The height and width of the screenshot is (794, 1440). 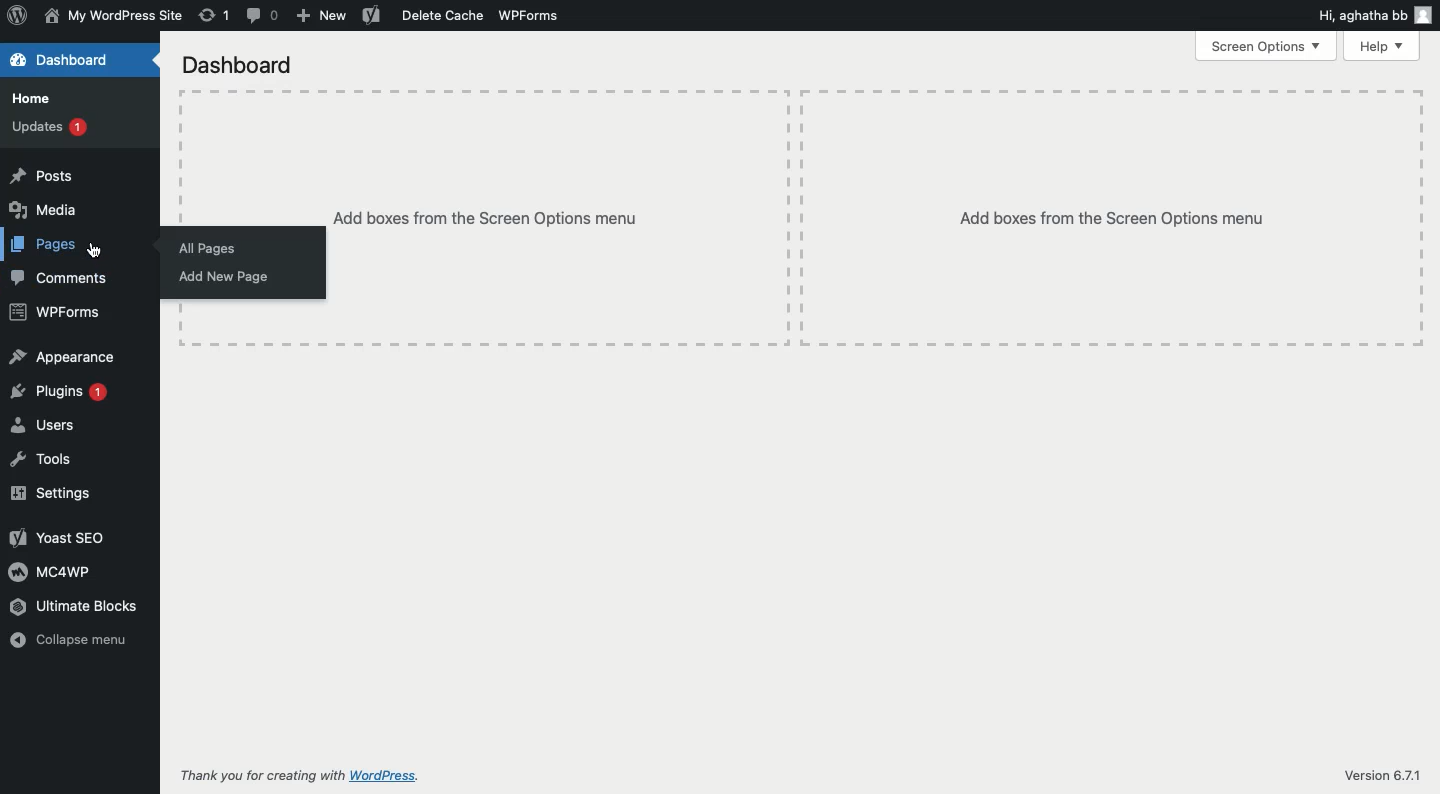 I want to click on New, so click(x=321, y=16).